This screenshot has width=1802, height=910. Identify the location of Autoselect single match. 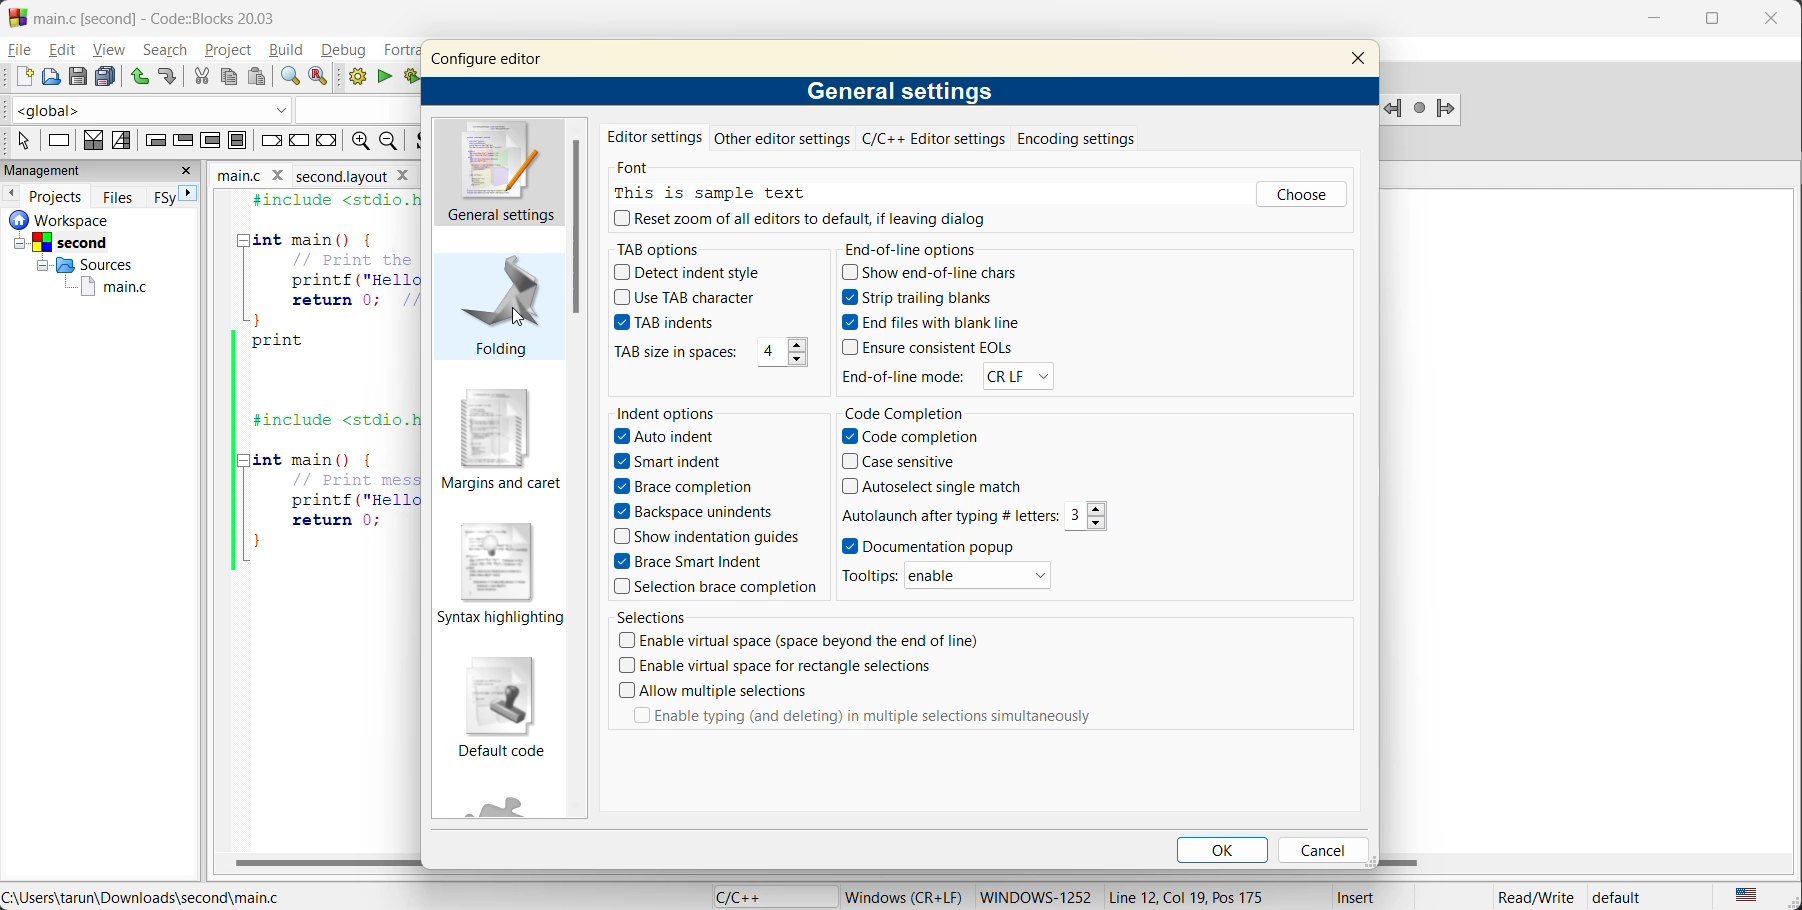
(932, 485).